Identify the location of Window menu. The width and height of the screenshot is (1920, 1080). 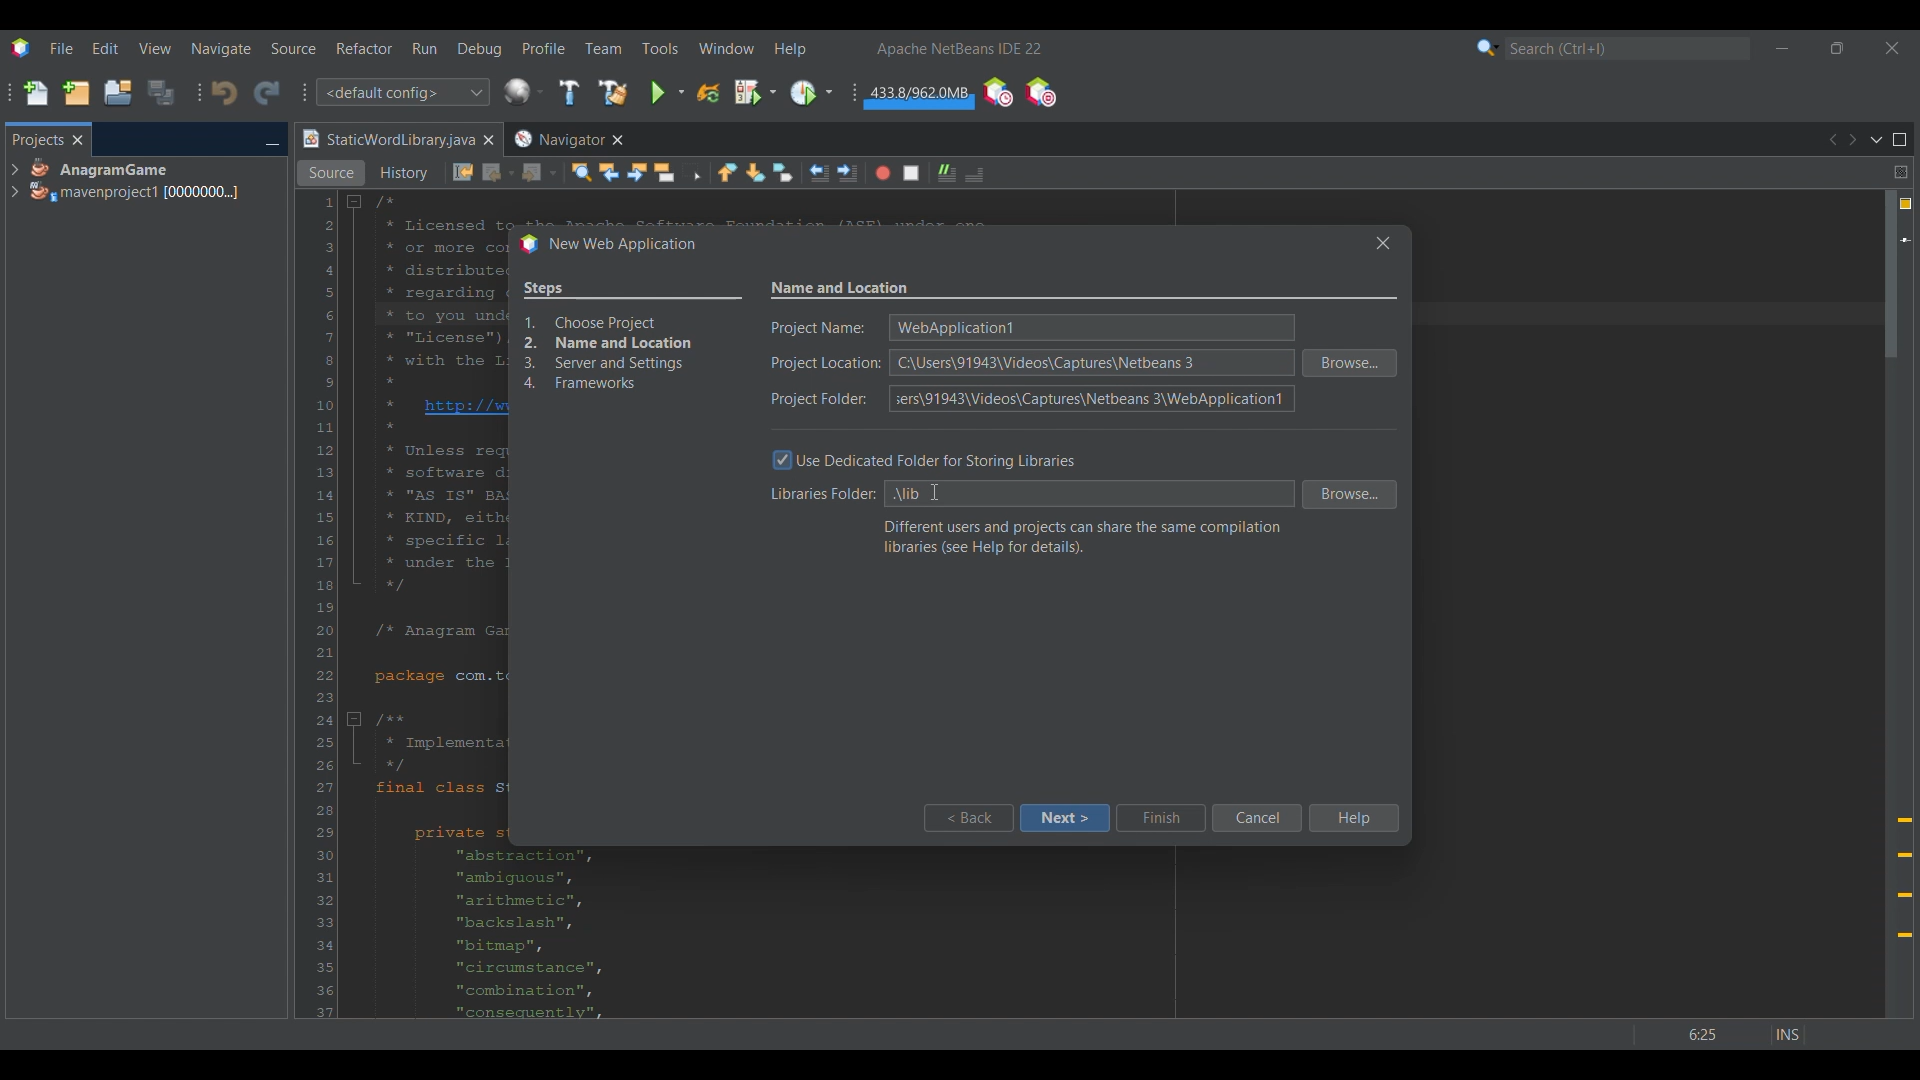
(727, 48).